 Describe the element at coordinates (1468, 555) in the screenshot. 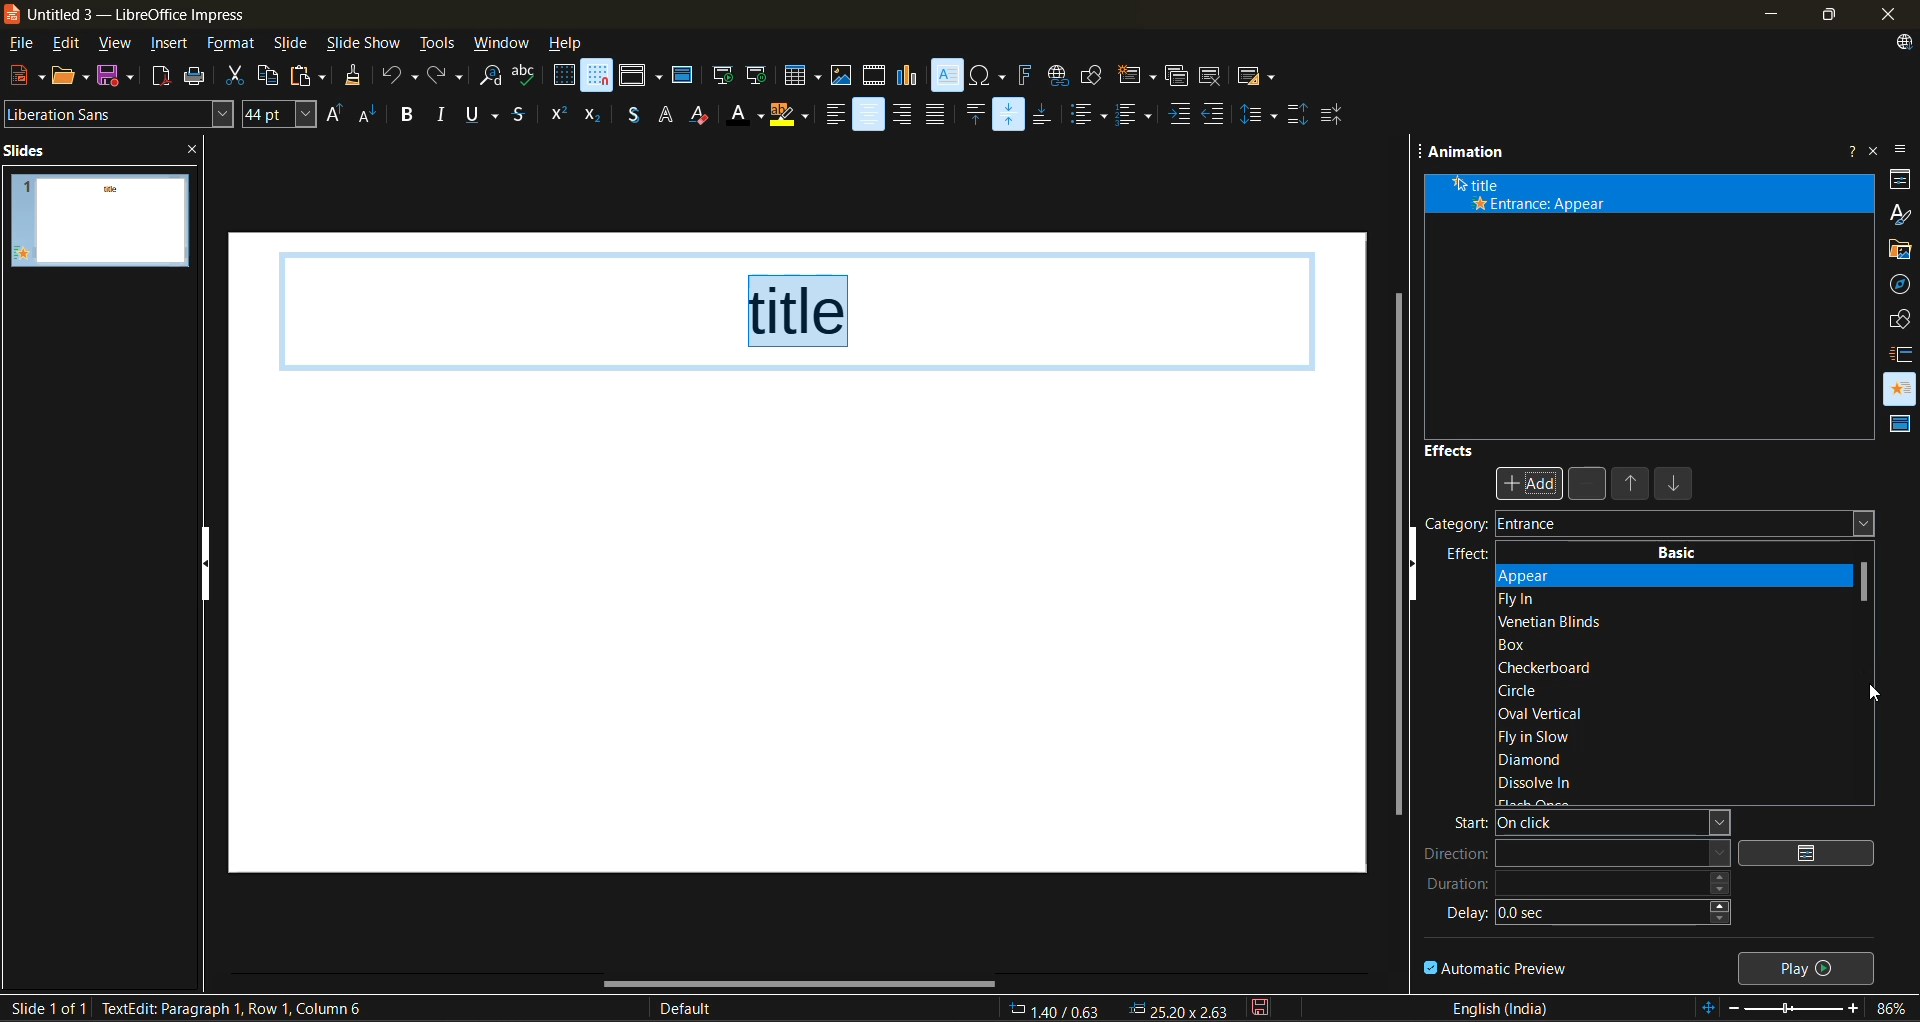

I see `effect` at that location.